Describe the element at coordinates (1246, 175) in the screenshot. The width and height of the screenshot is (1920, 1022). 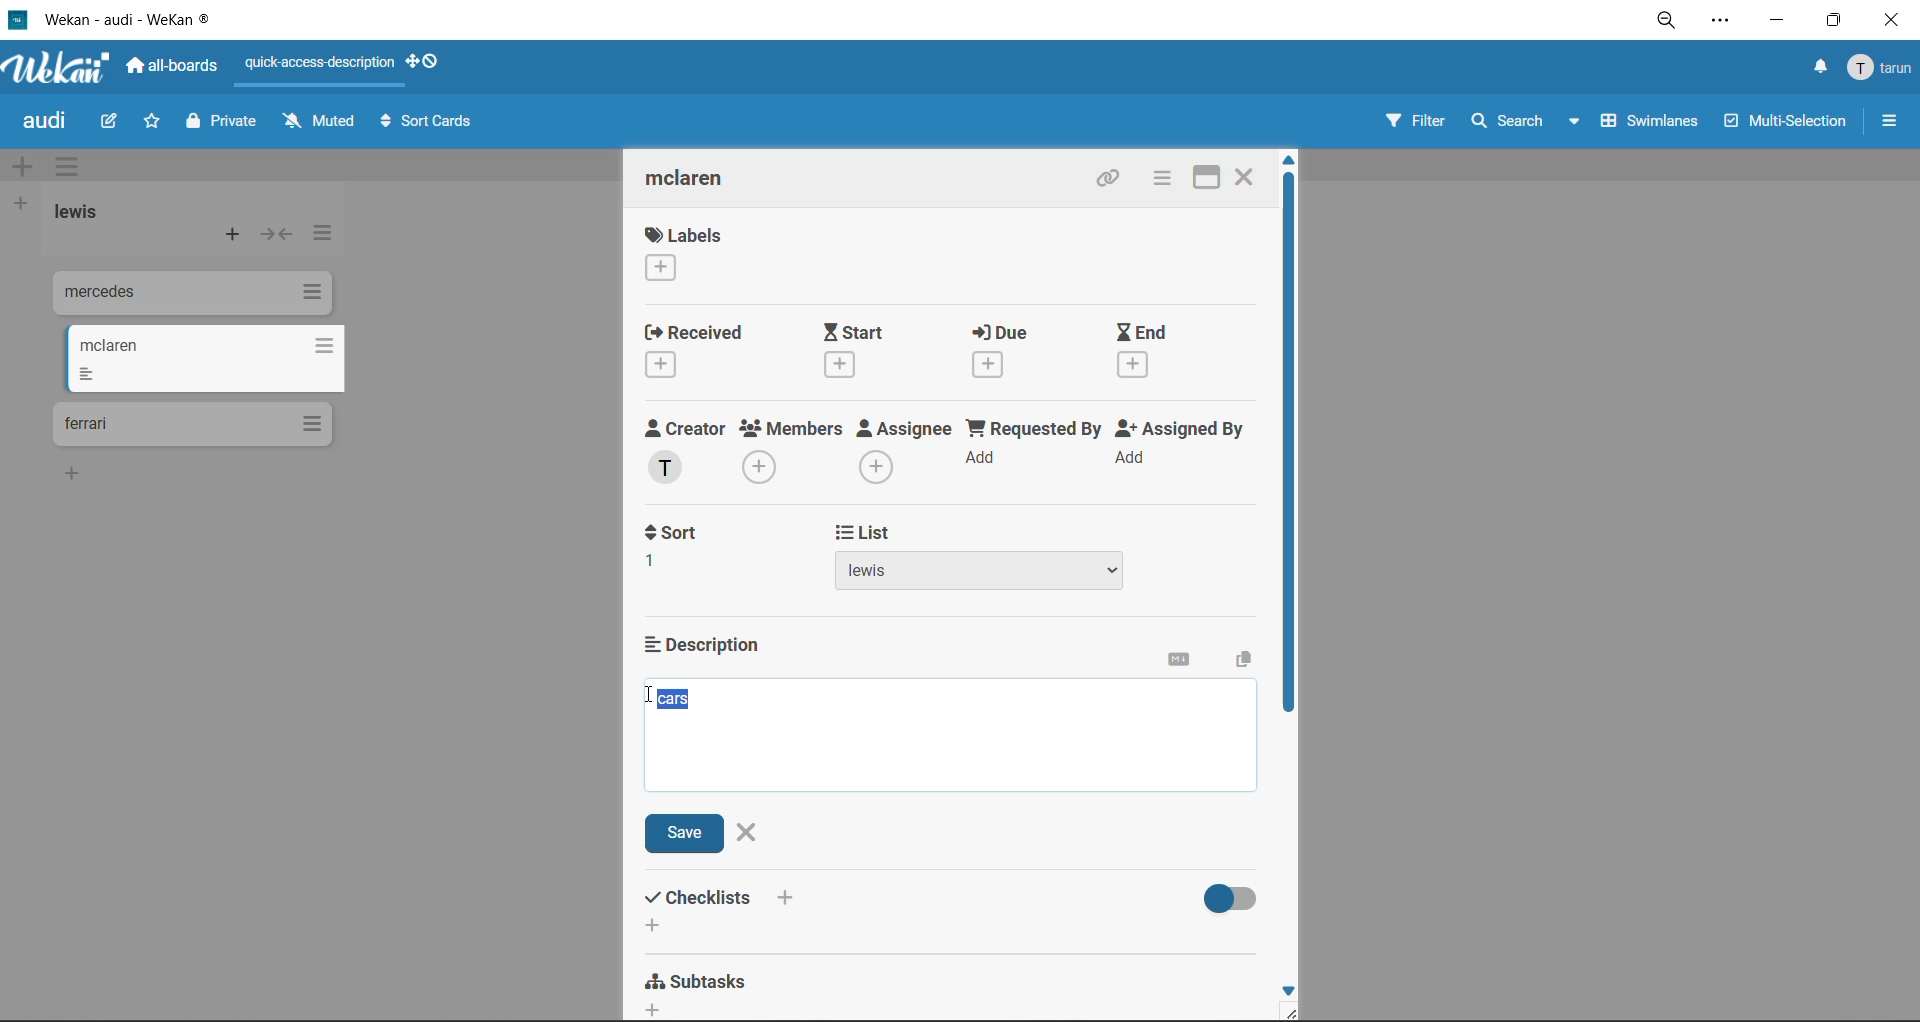
I see `close` at that location.